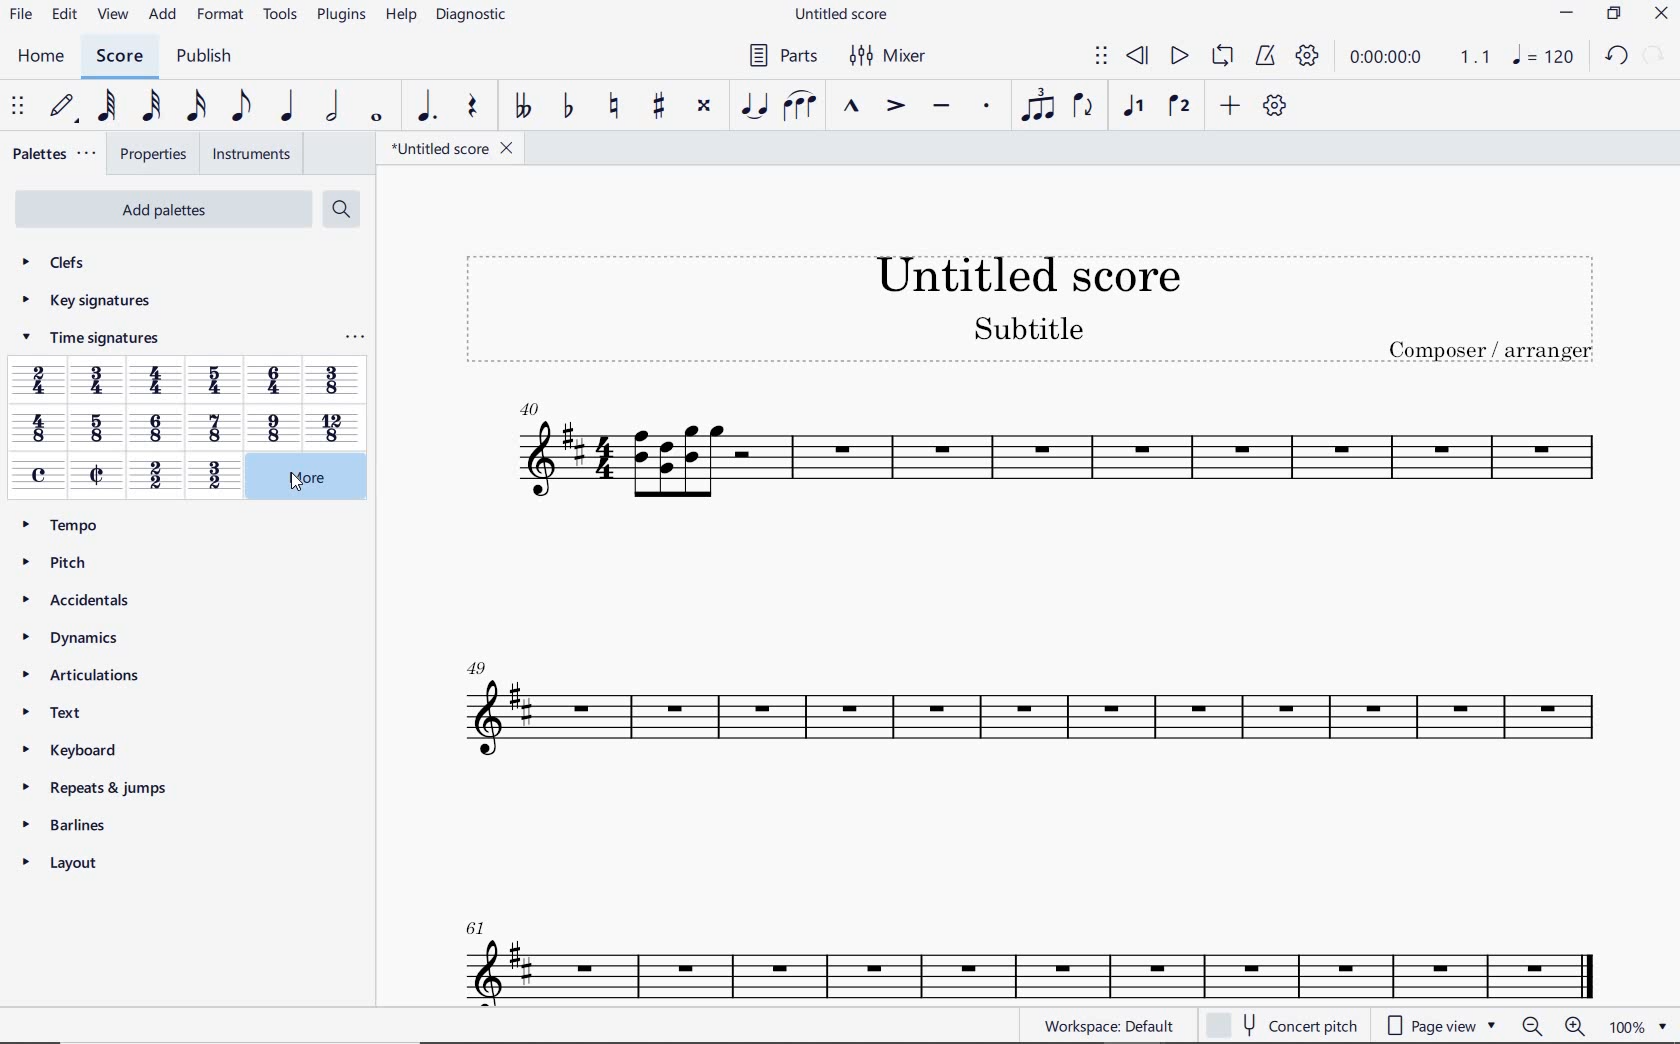 This screenshot has width=1680, height=1044. I want to click on 4/8, so click(38, 430).